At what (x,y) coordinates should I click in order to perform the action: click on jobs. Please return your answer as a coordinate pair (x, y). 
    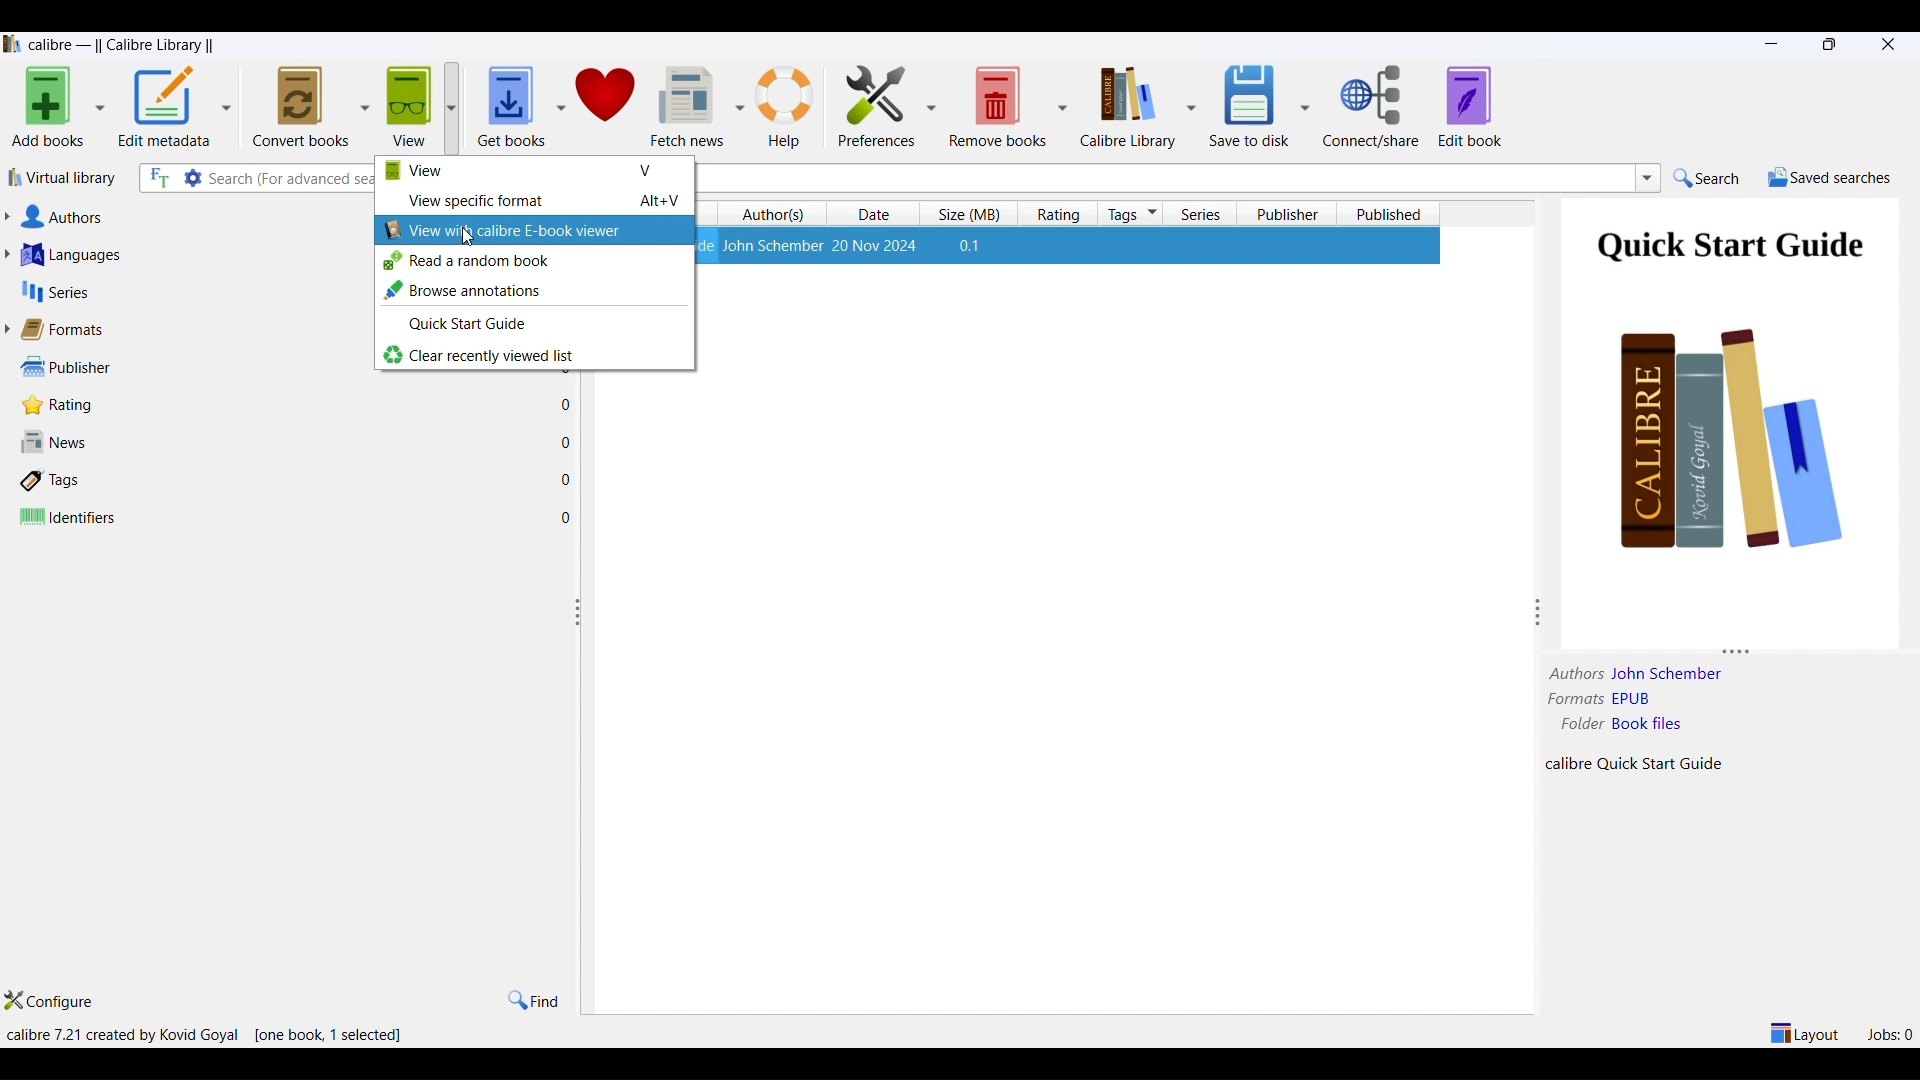
    Looking at the image, I should click on (1891, 1032).